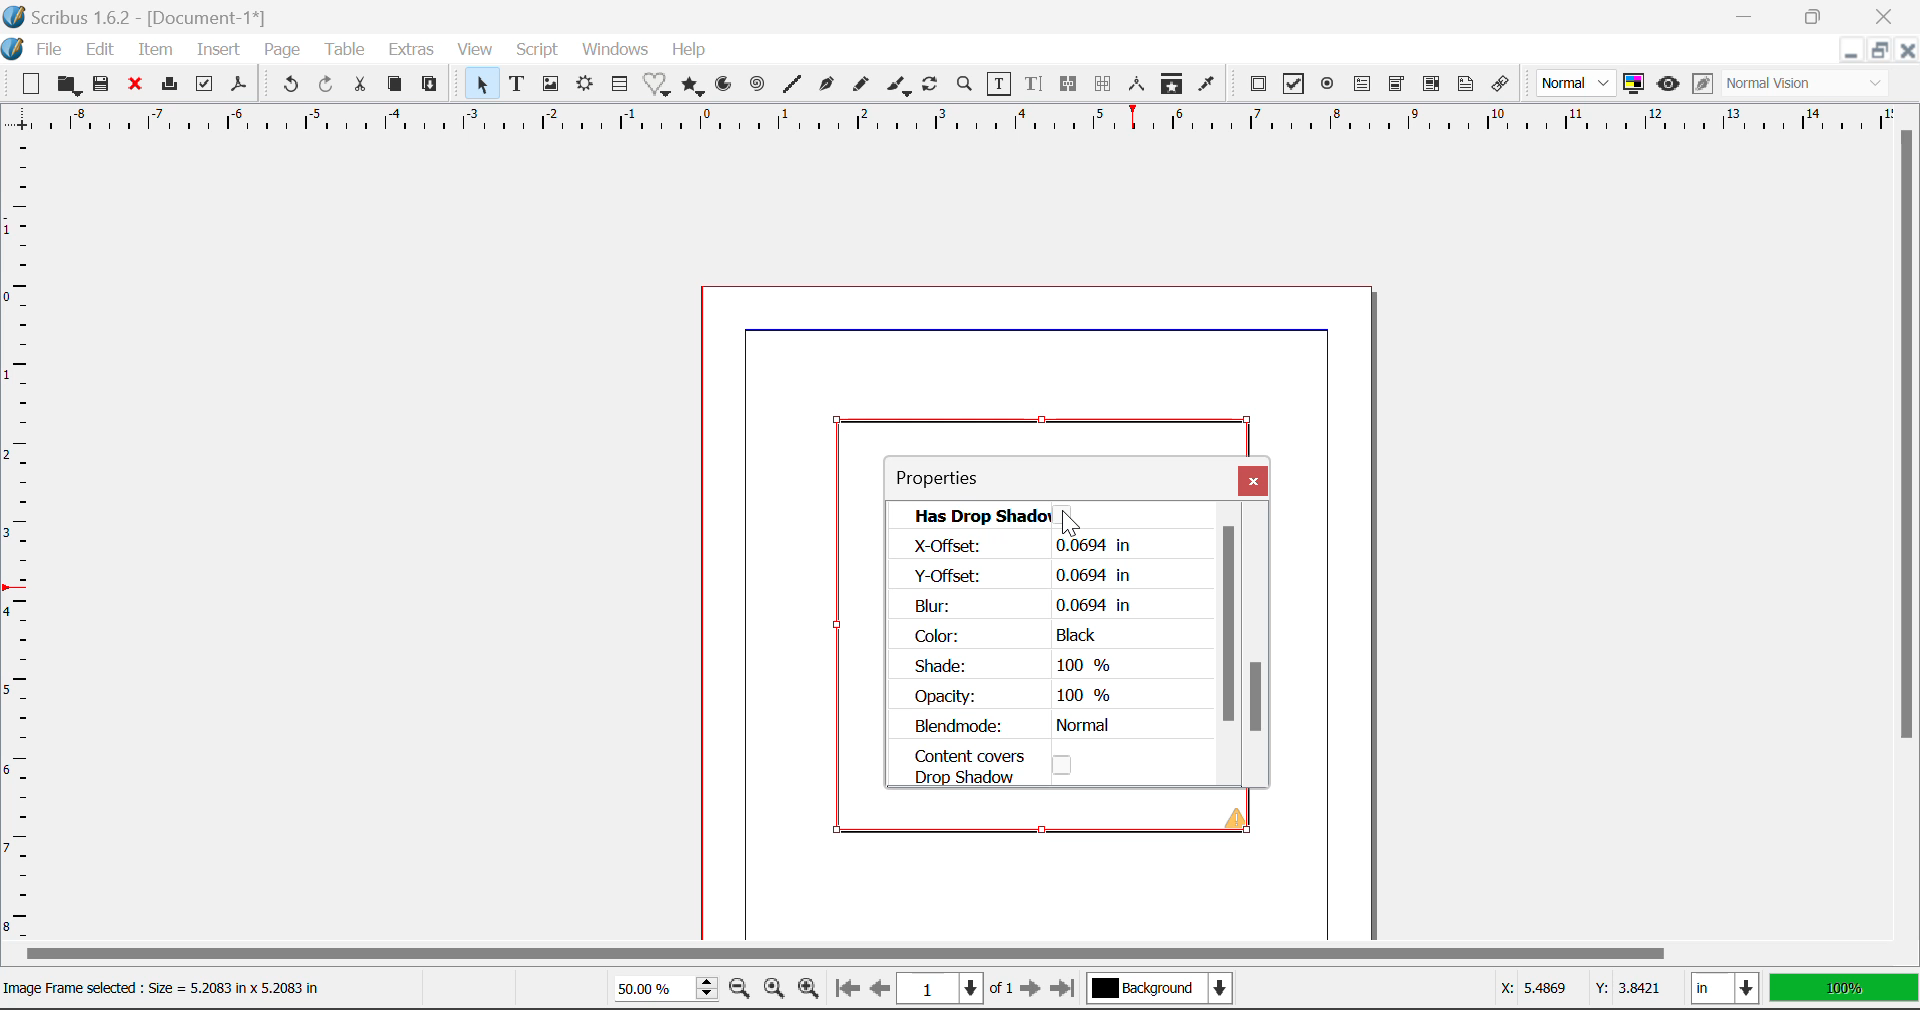 This screenshot has height=1010, width=1920. I want to click on Insert Table, so click(623, 87).